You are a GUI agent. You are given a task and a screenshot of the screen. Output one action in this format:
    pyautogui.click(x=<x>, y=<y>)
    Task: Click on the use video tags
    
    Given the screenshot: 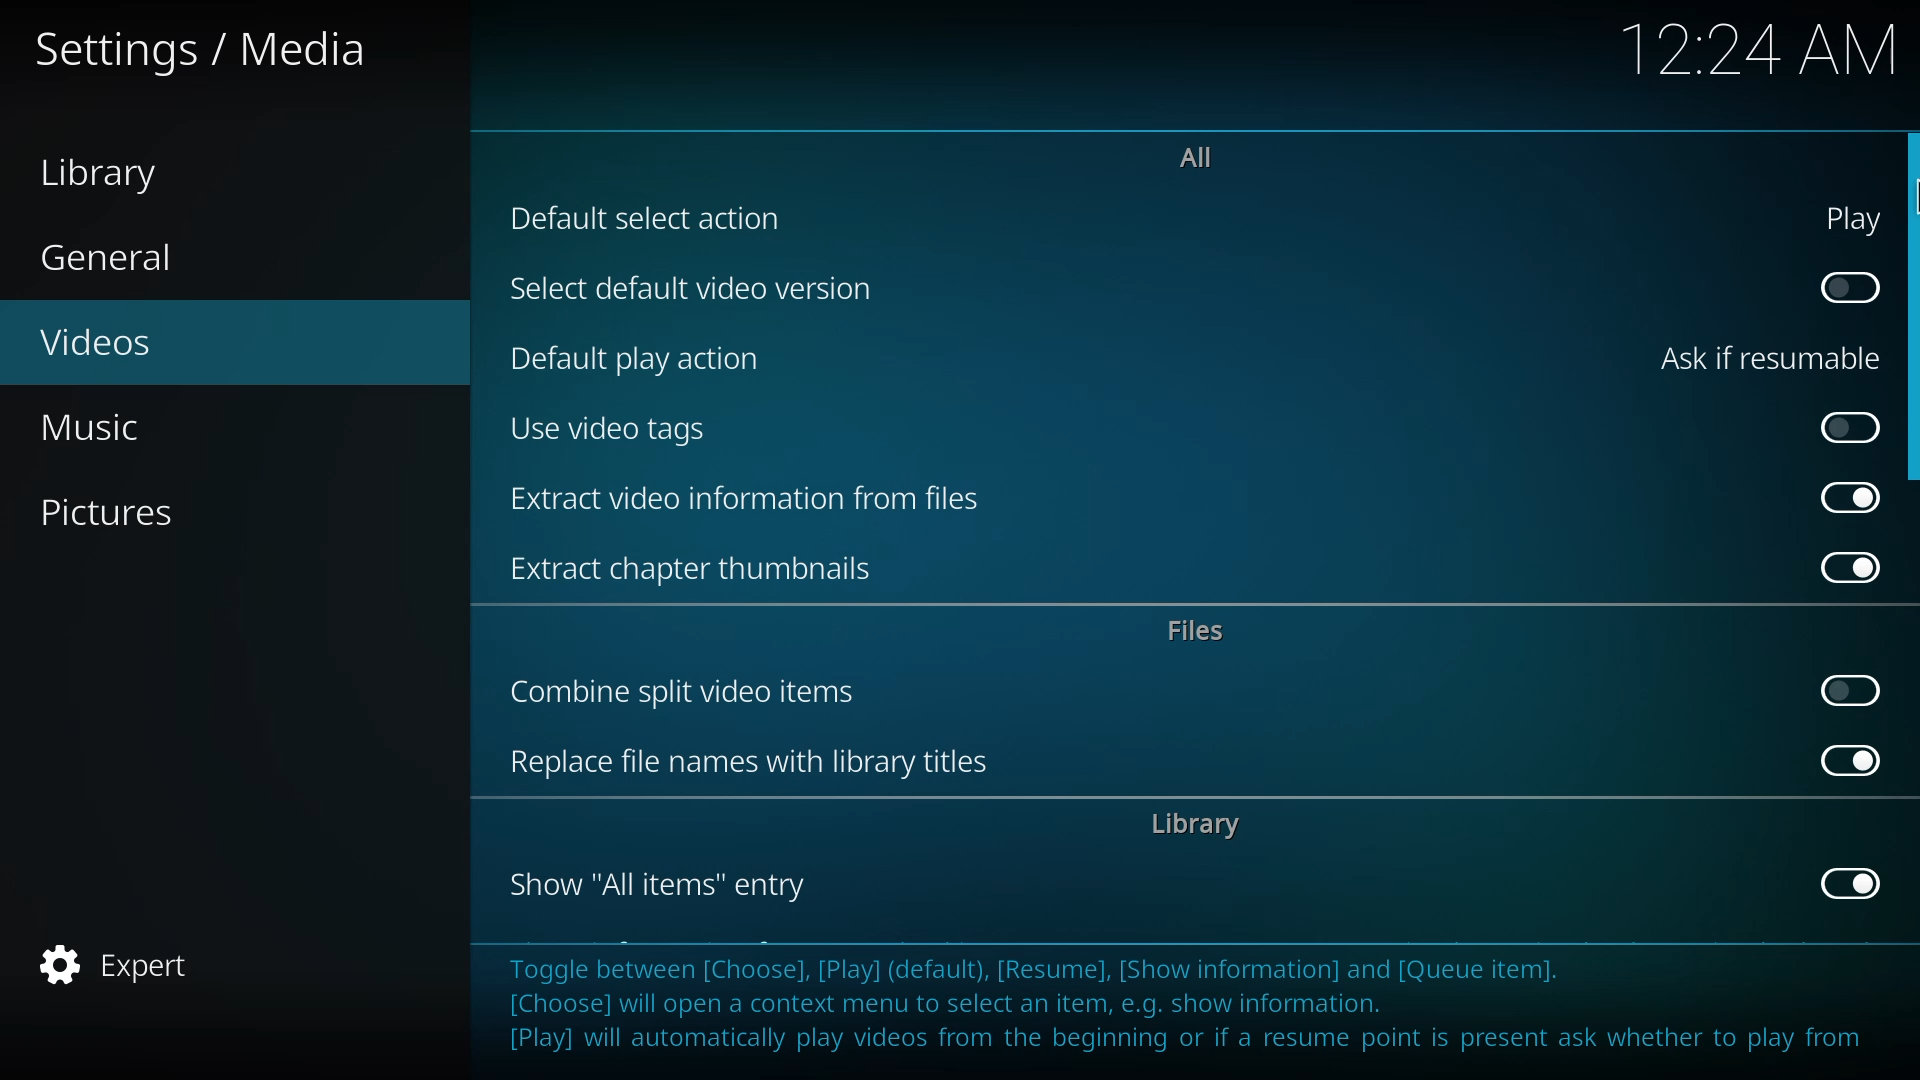 What is the action you would take?
    pyautogui.click(x=609, y=429)
    